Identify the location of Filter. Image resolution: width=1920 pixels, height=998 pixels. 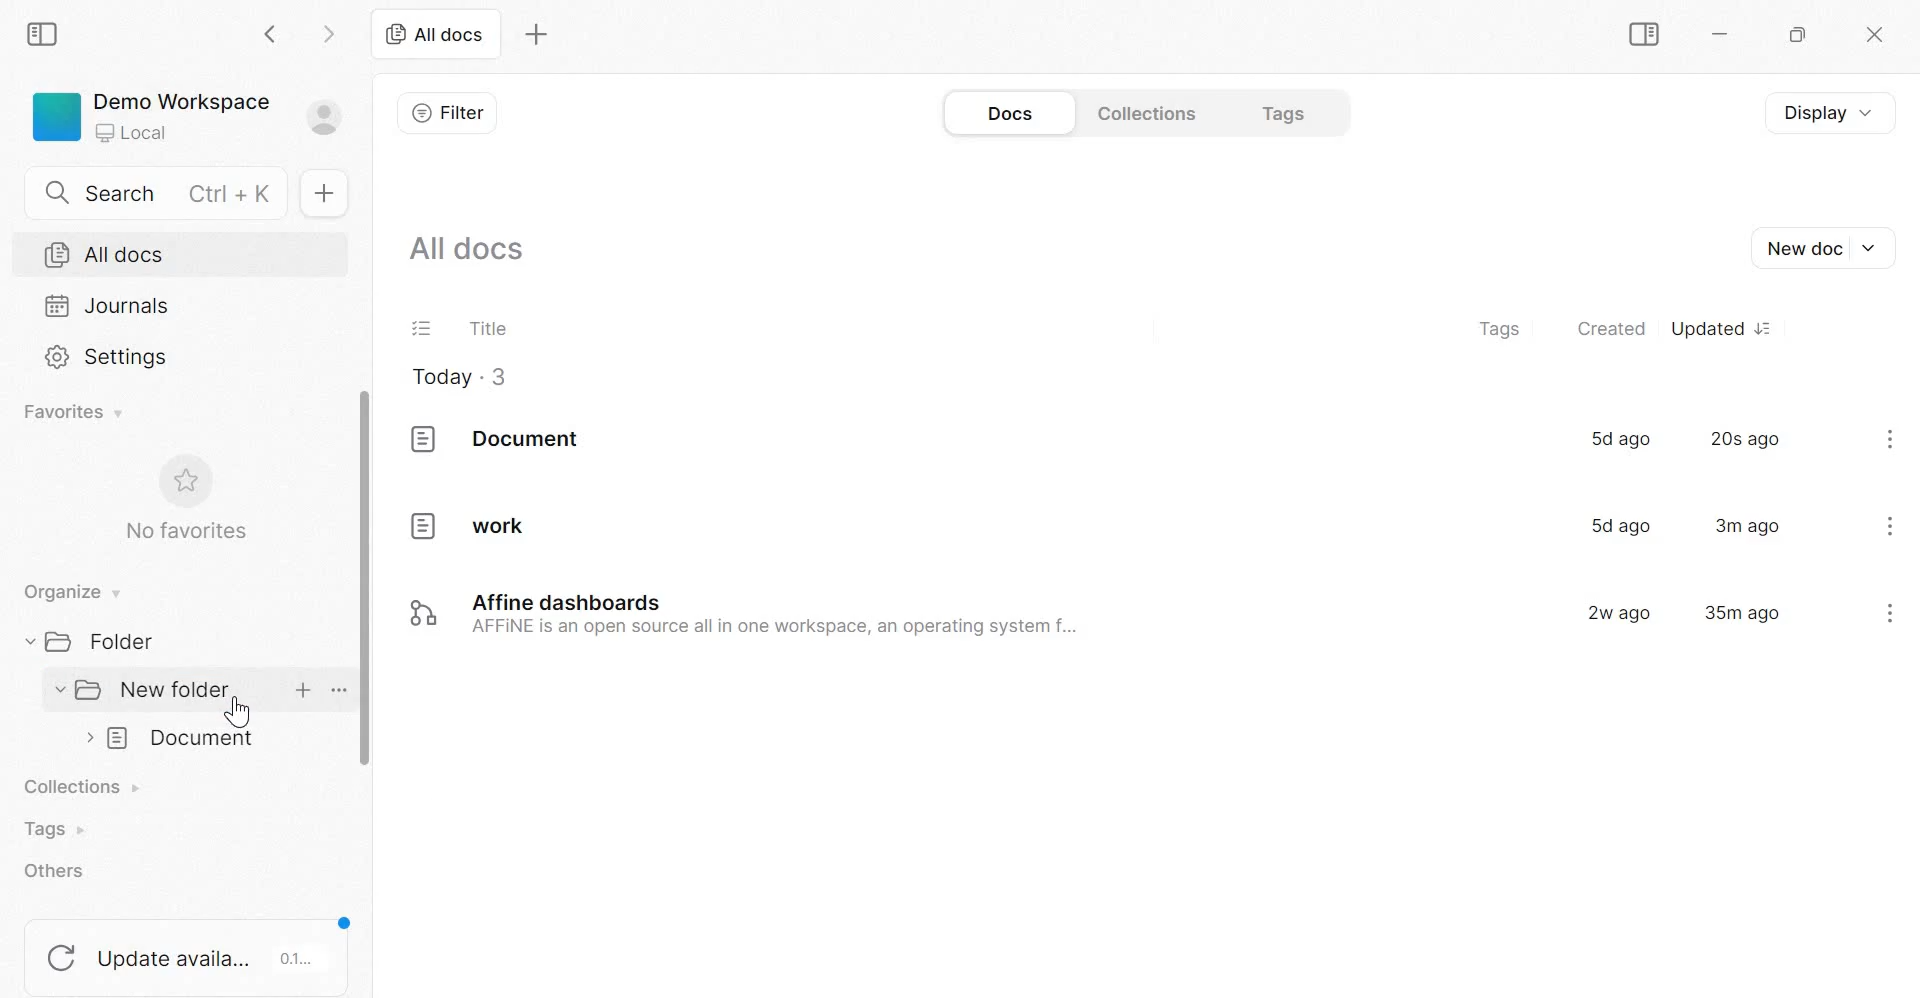
(449, 110).